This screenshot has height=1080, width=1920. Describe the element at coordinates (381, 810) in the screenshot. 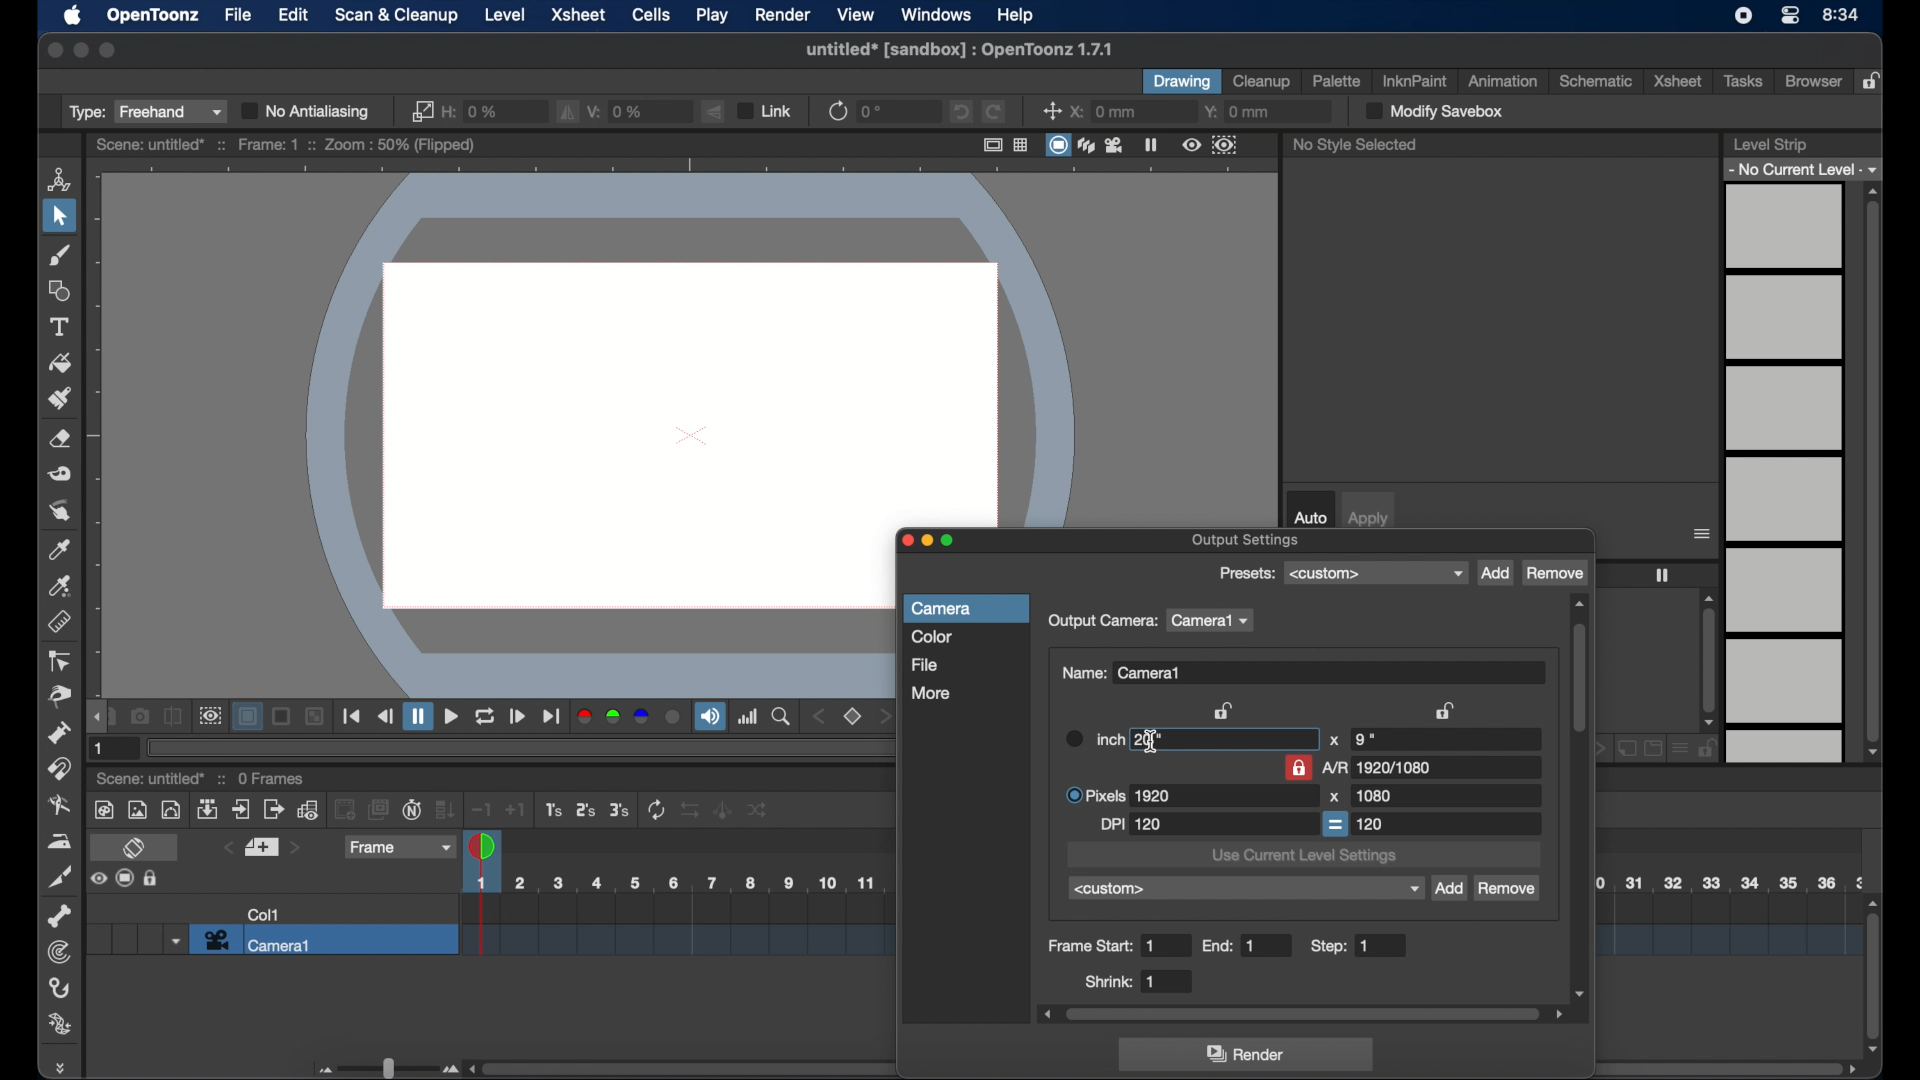

I see `` at that location.